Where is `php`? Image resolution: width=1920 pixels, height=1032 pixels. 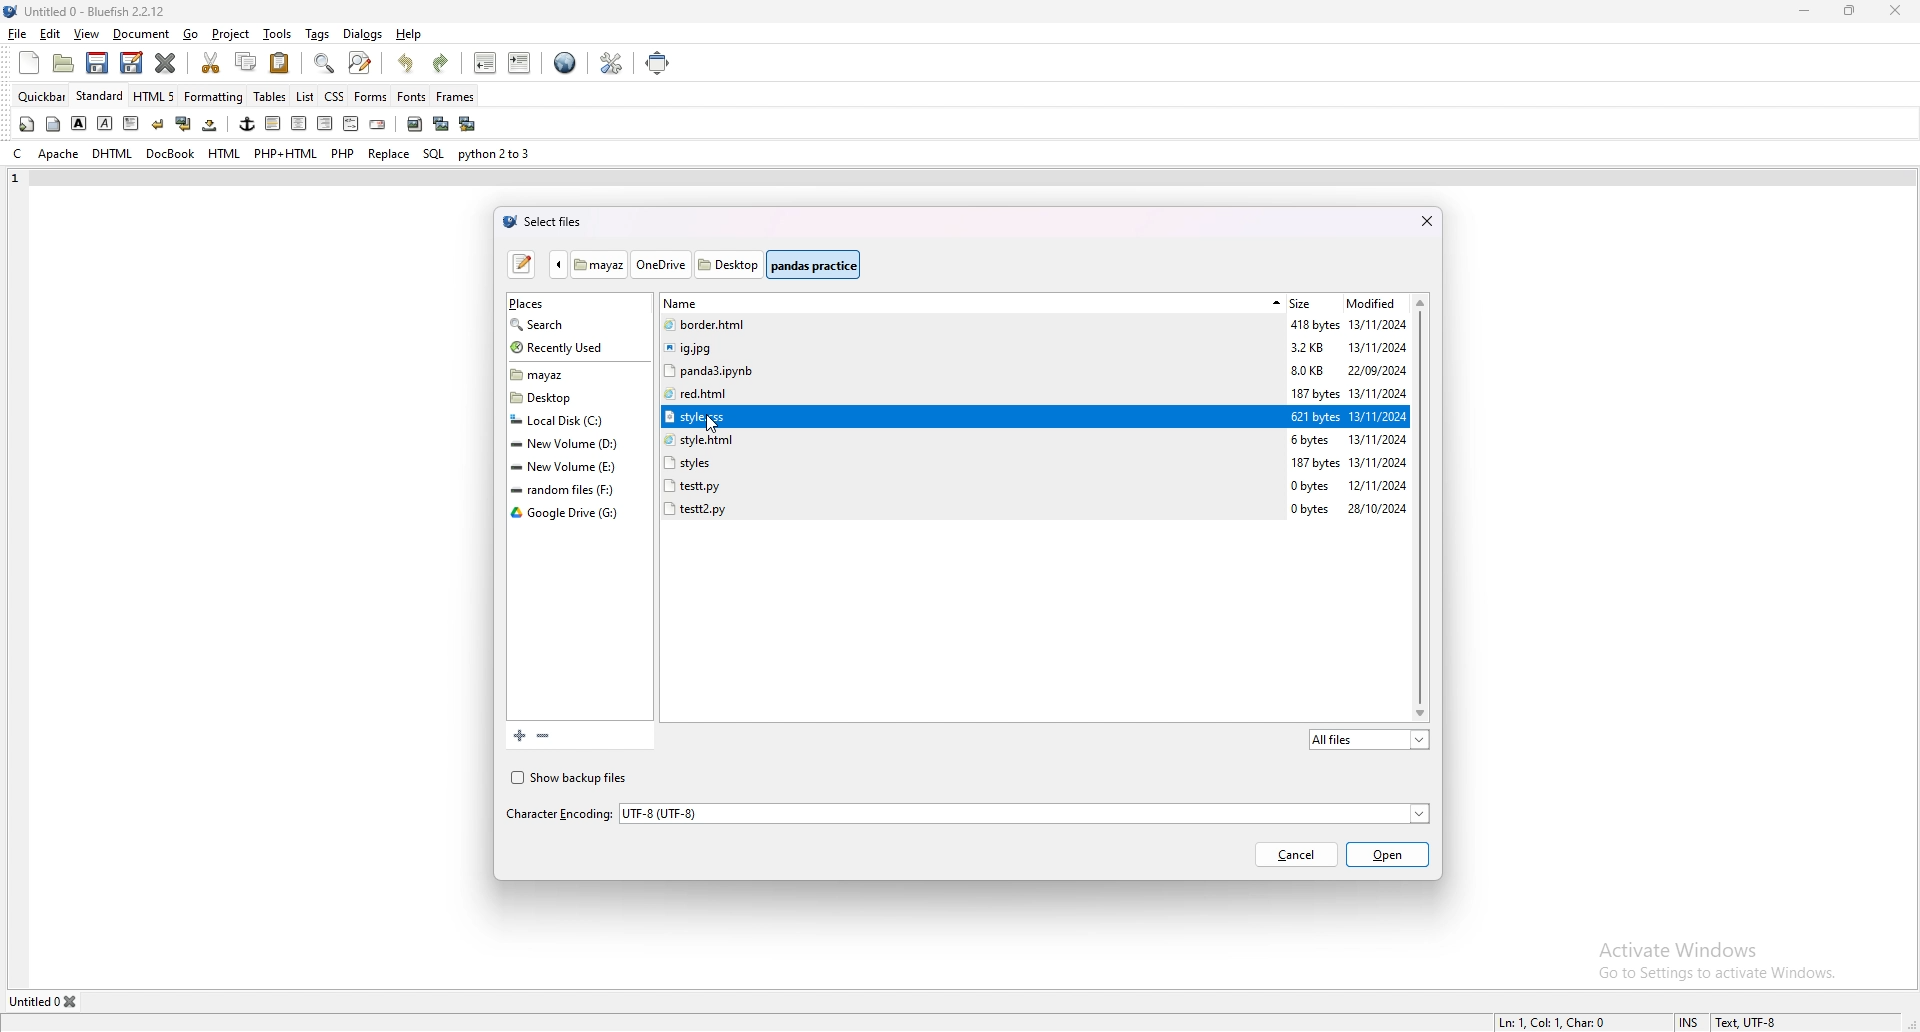 php is located at coordinates (344, 154).